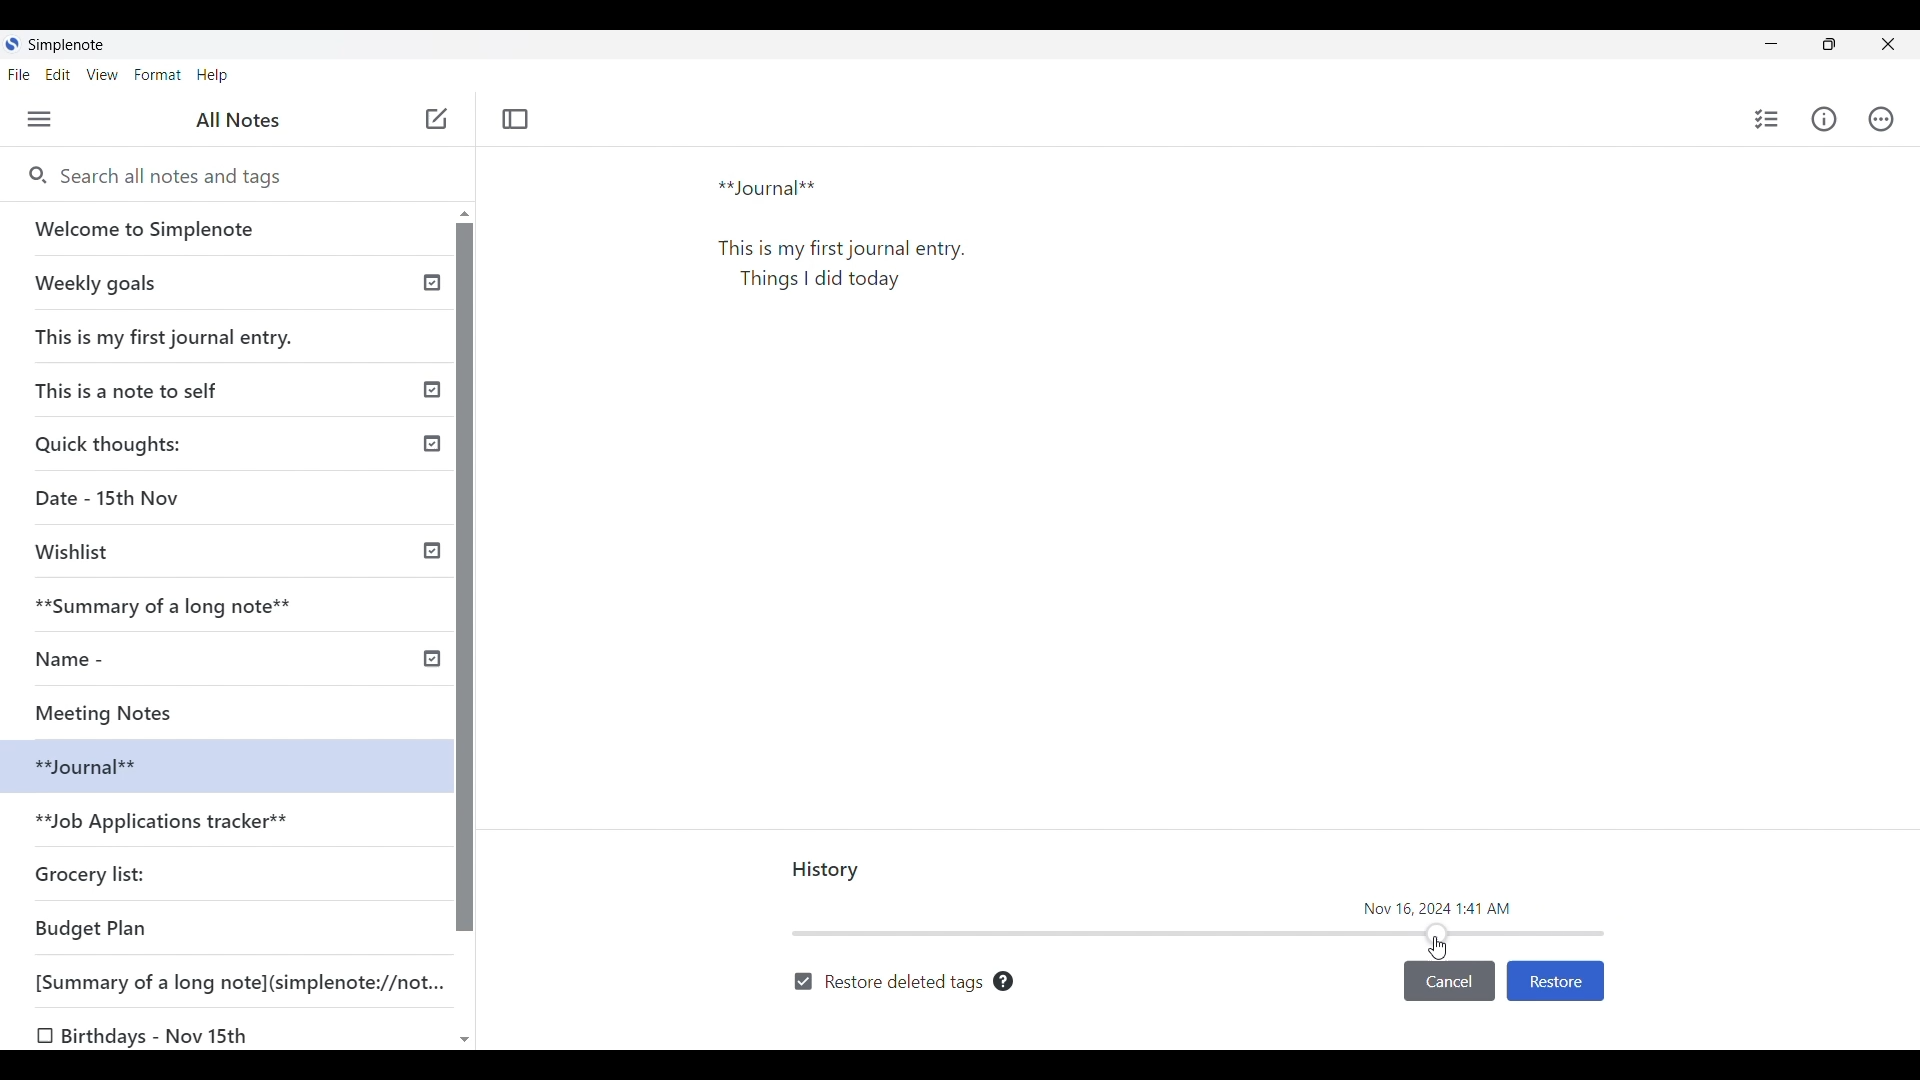 This screenshot has height=1080, width=1920. What do you see at coordinates (20, 75) in the screenshot?
I see `File menu` at bounding box center [20, 75].